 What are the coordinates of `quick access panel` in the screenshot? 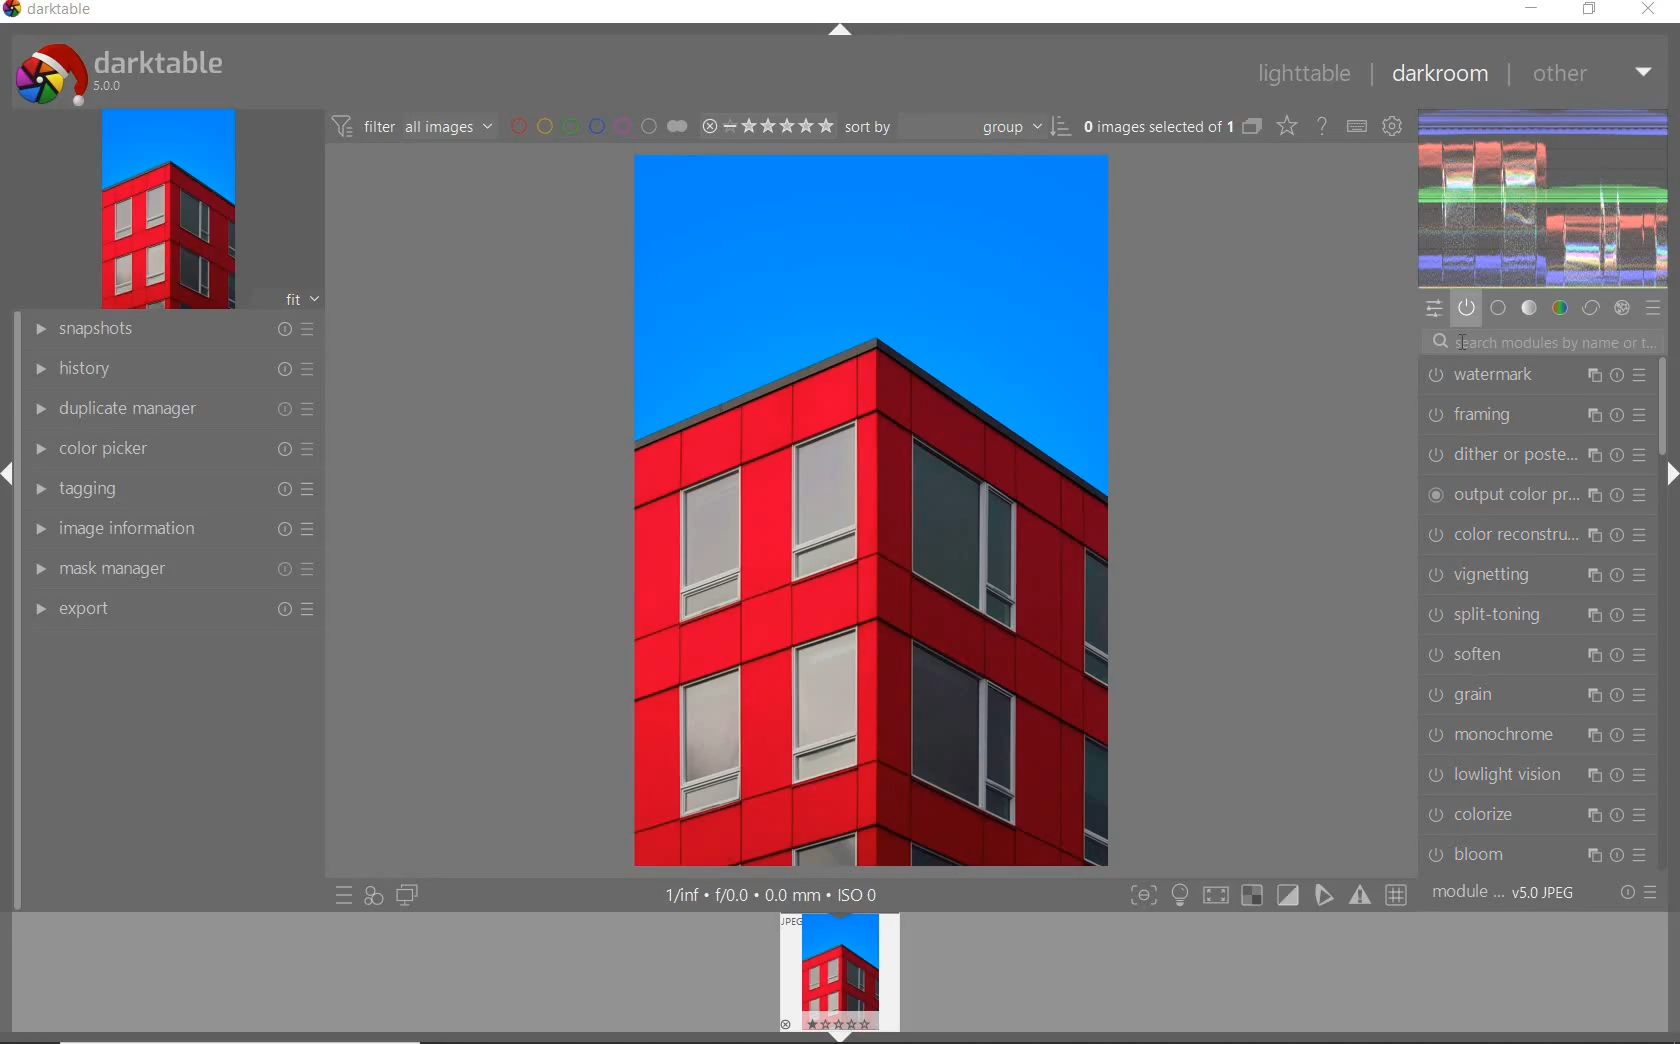 It's located at (1435, 309).